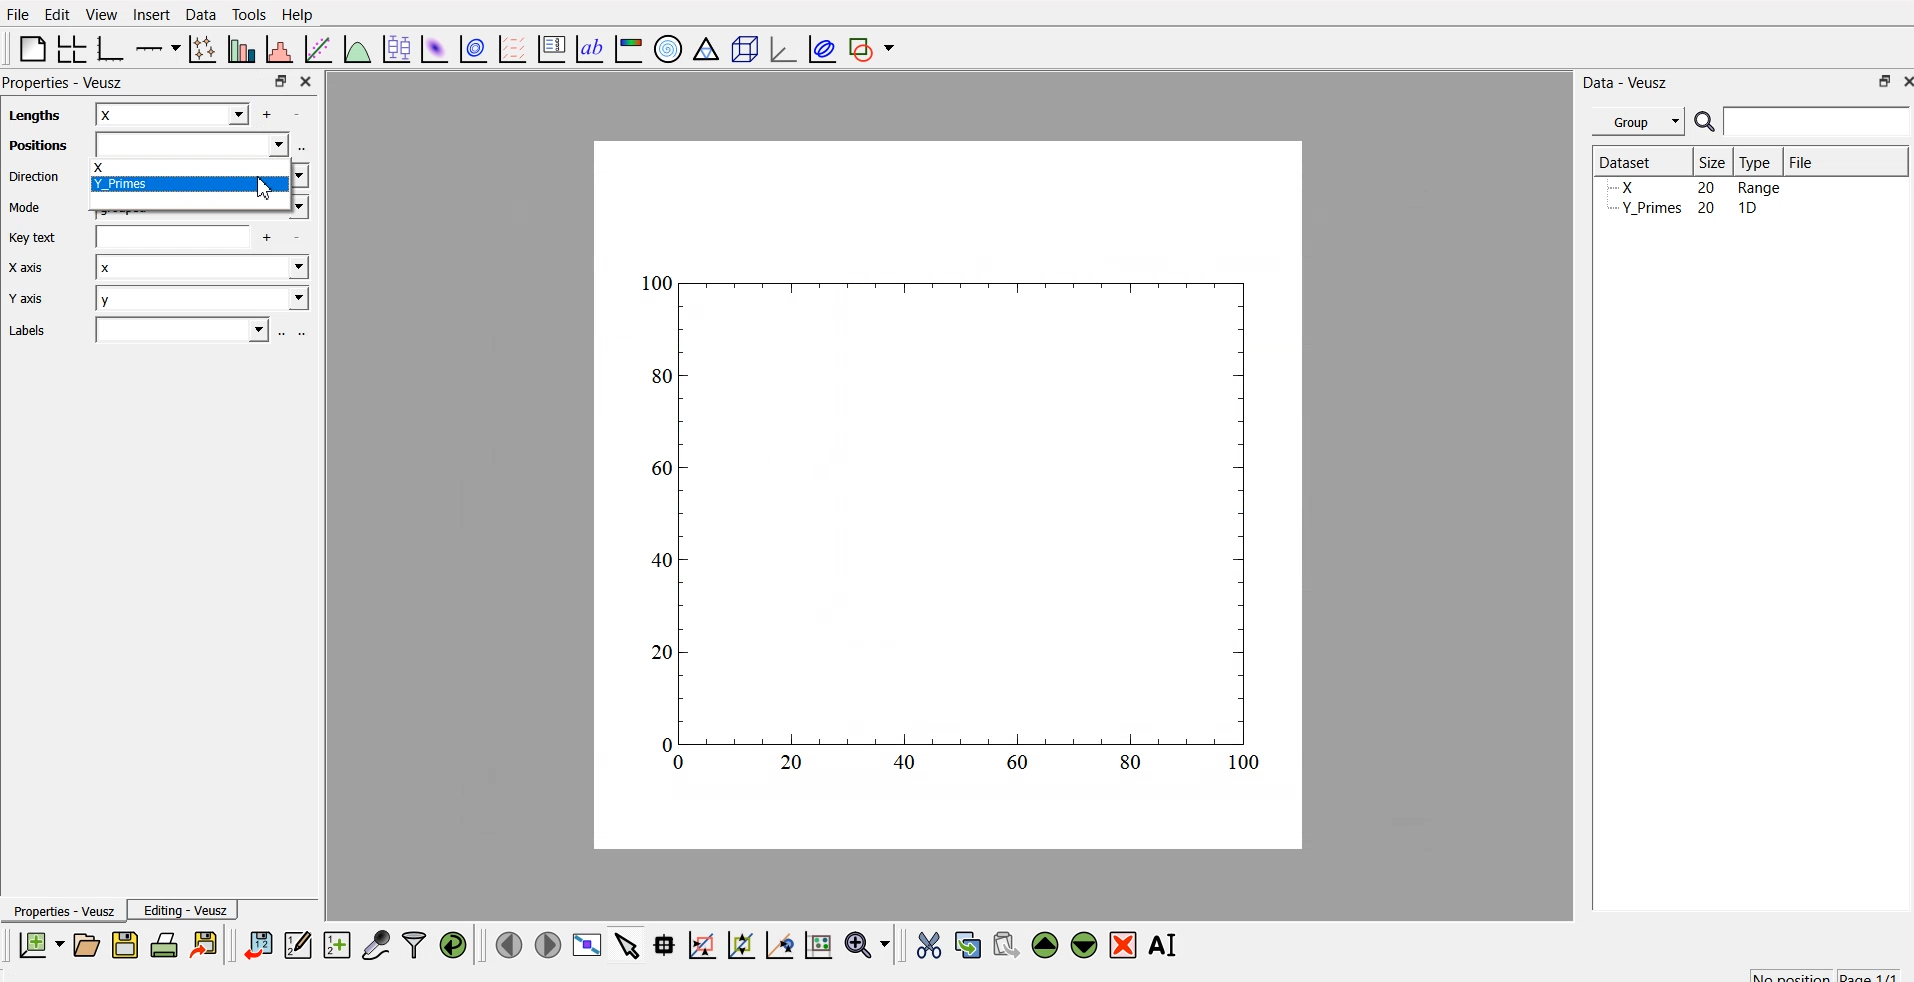 The width and height of the screenshot is (1914, 982). I want to click on histogram of dataset, so click(278, 50).